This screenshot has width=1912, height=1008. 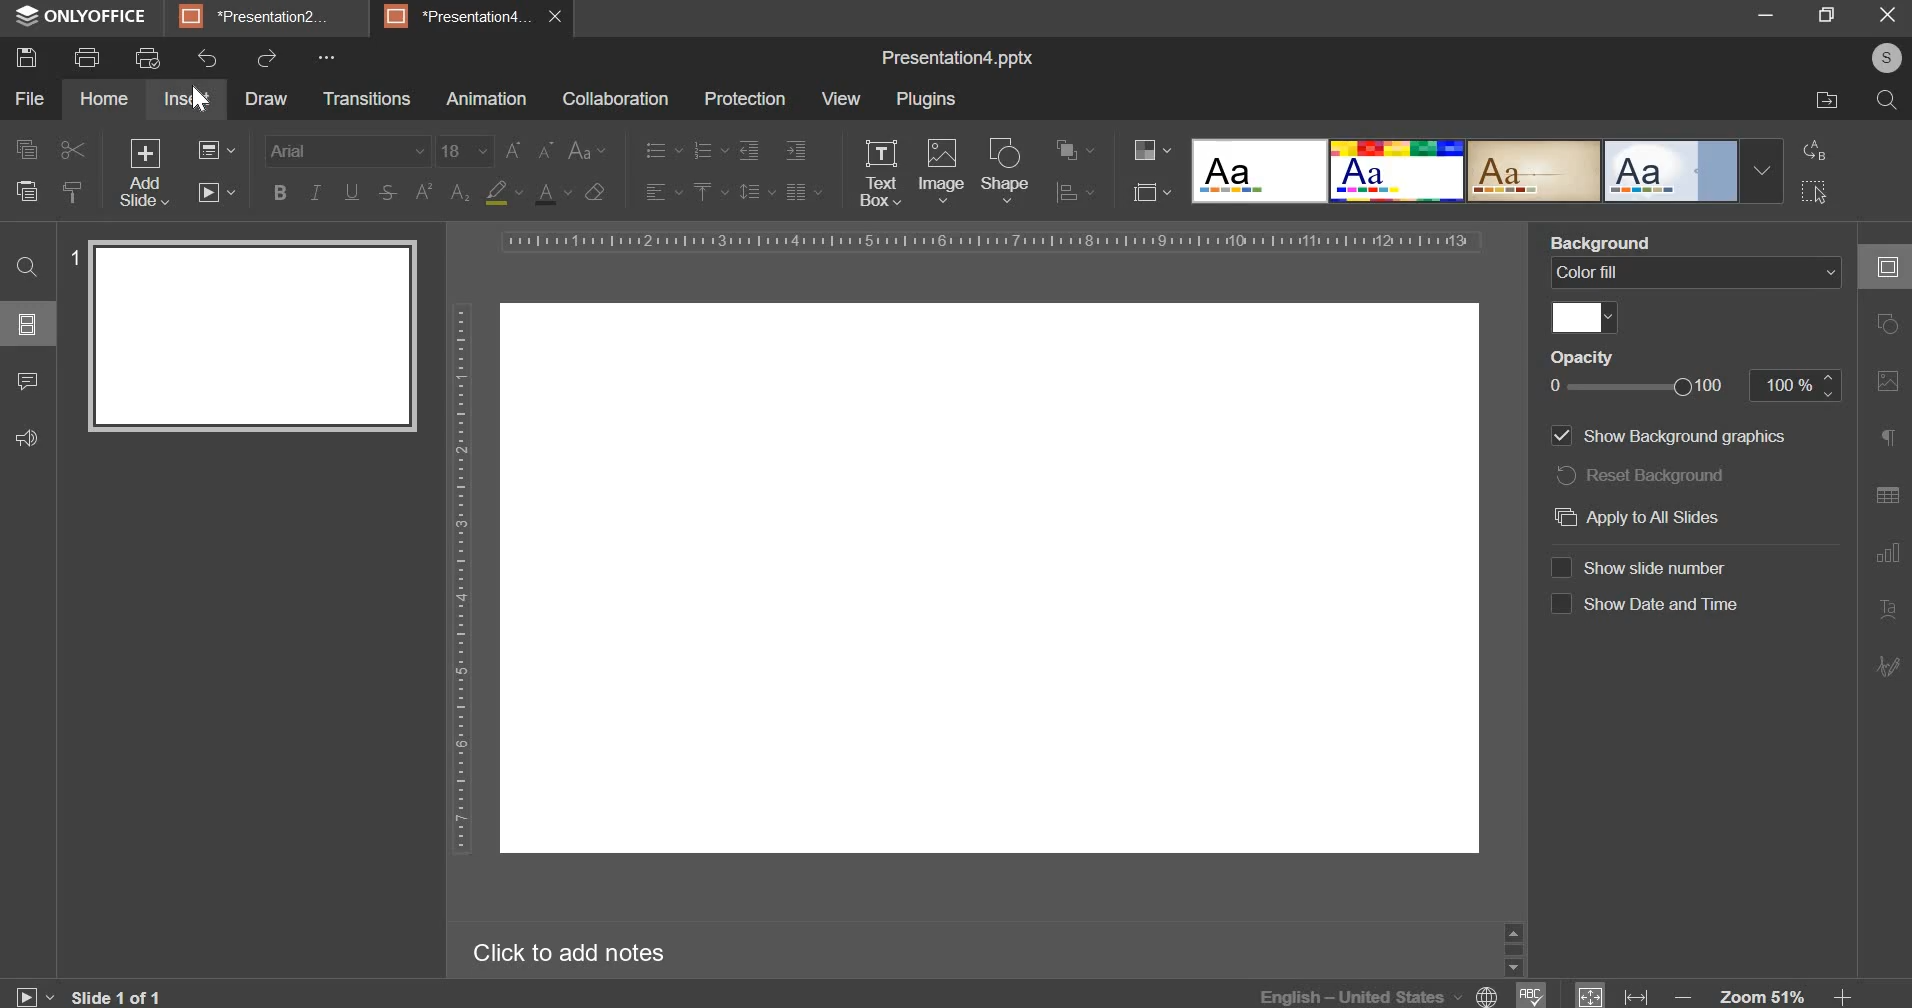 What do you see at coordinates (1640, 516) in the screenshot?
I see `apply to all slides` at bounding box center [1640, 516].